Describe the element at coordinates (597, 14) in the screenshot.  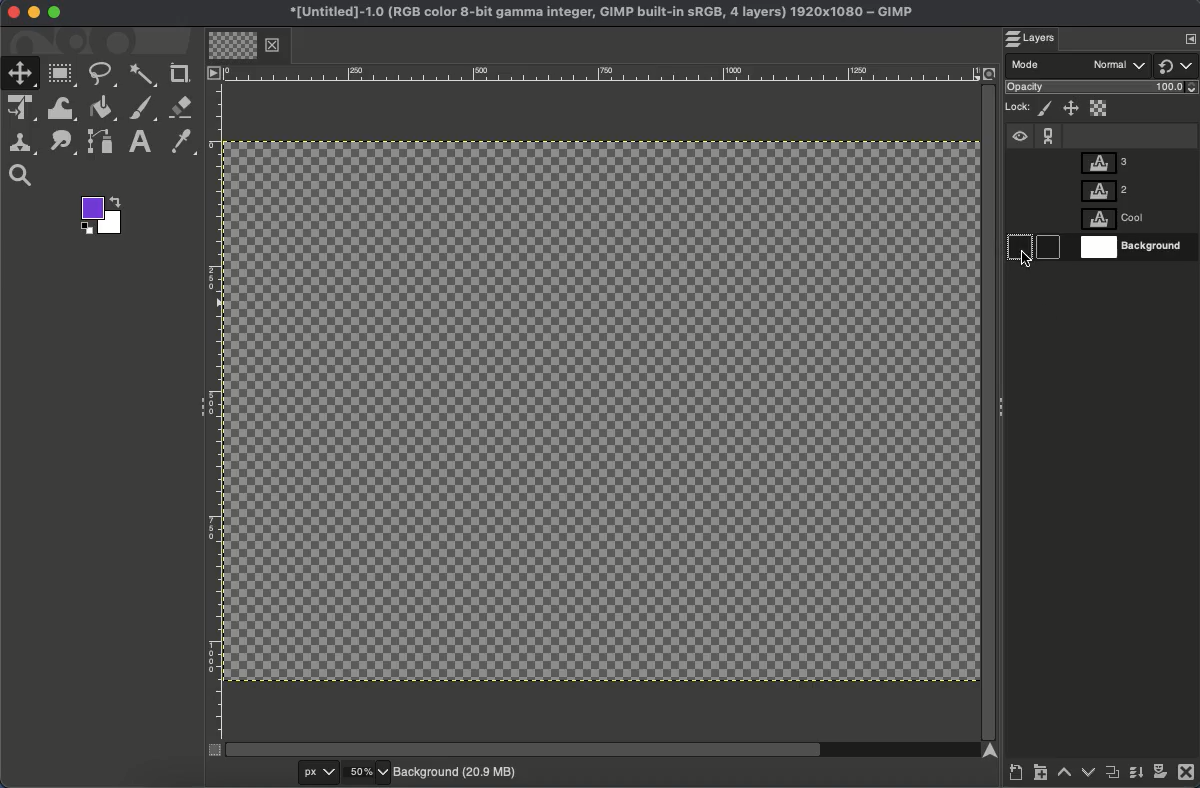
I see `Name` at that location.